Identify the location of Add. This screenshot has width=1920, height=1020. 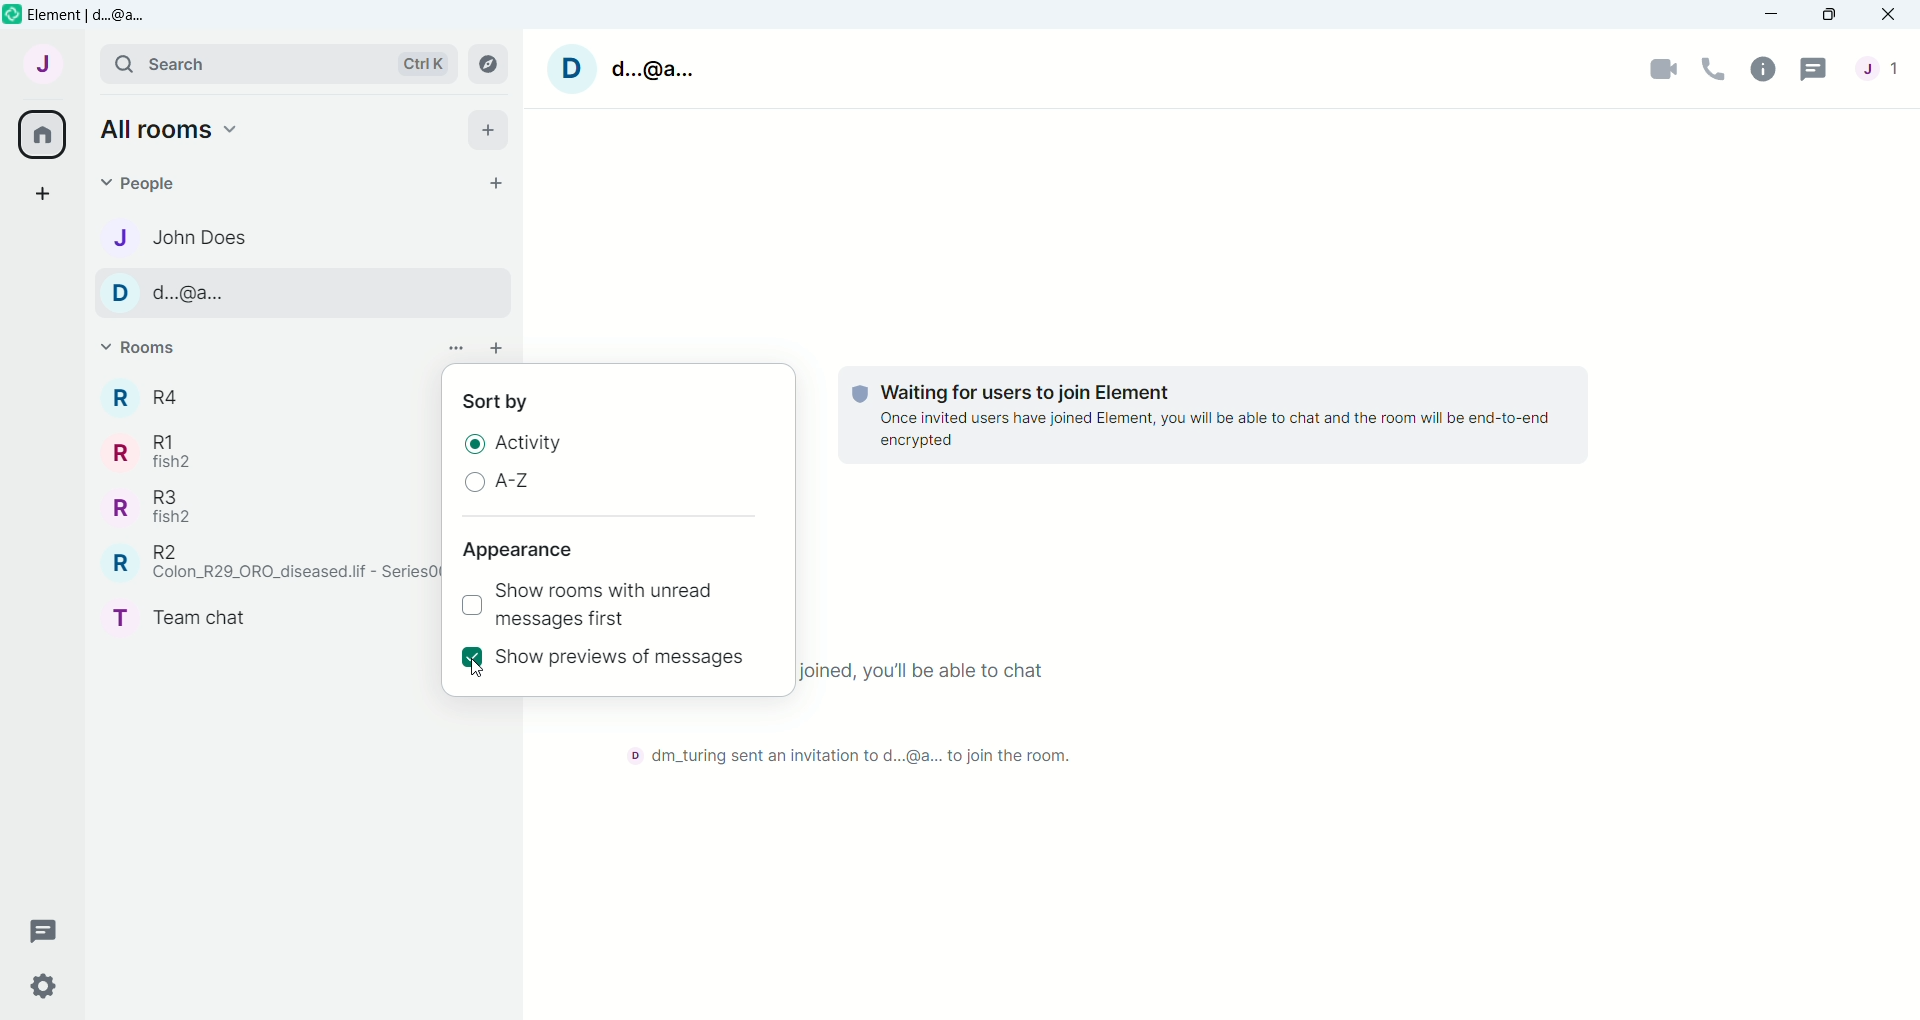
(487, 132).